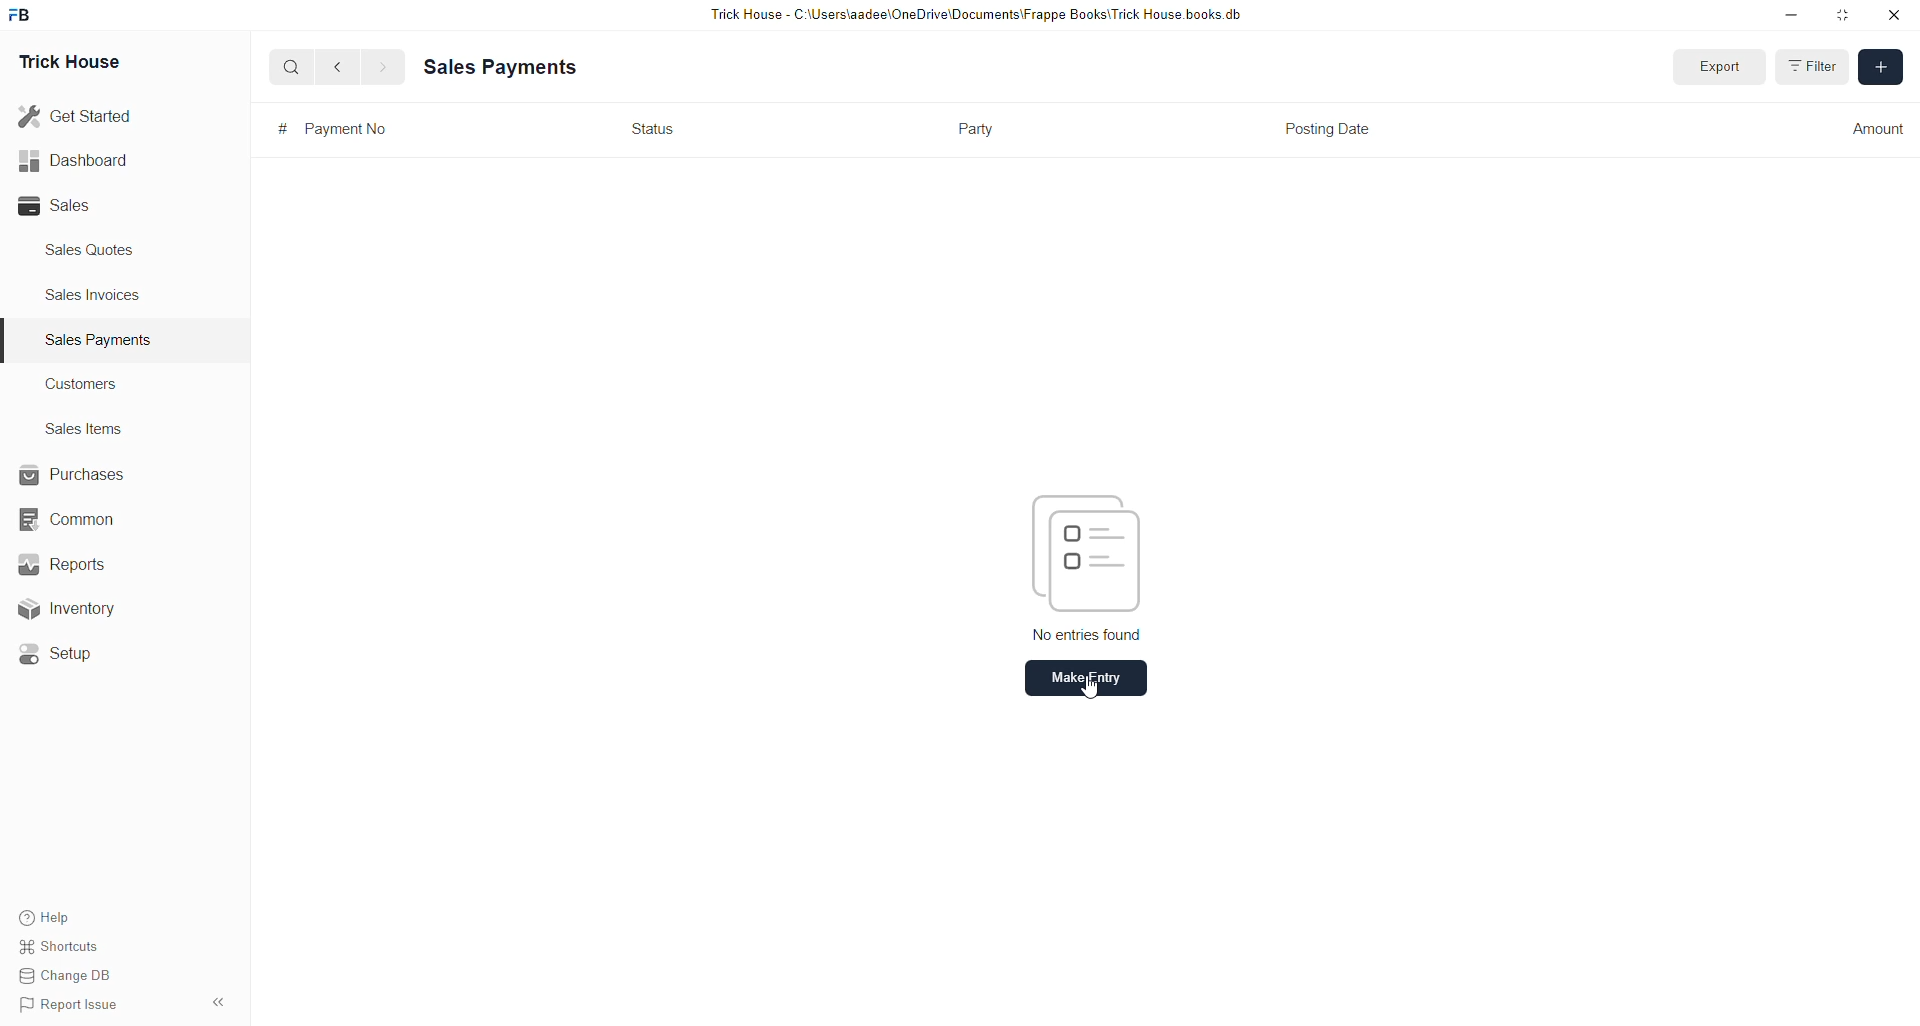 This screenshot has height=1026, width=1920. What do you see at coordinates (1084, 679) in the screenshot?
I see `Make Entry` at bounding box center [1084, 679].